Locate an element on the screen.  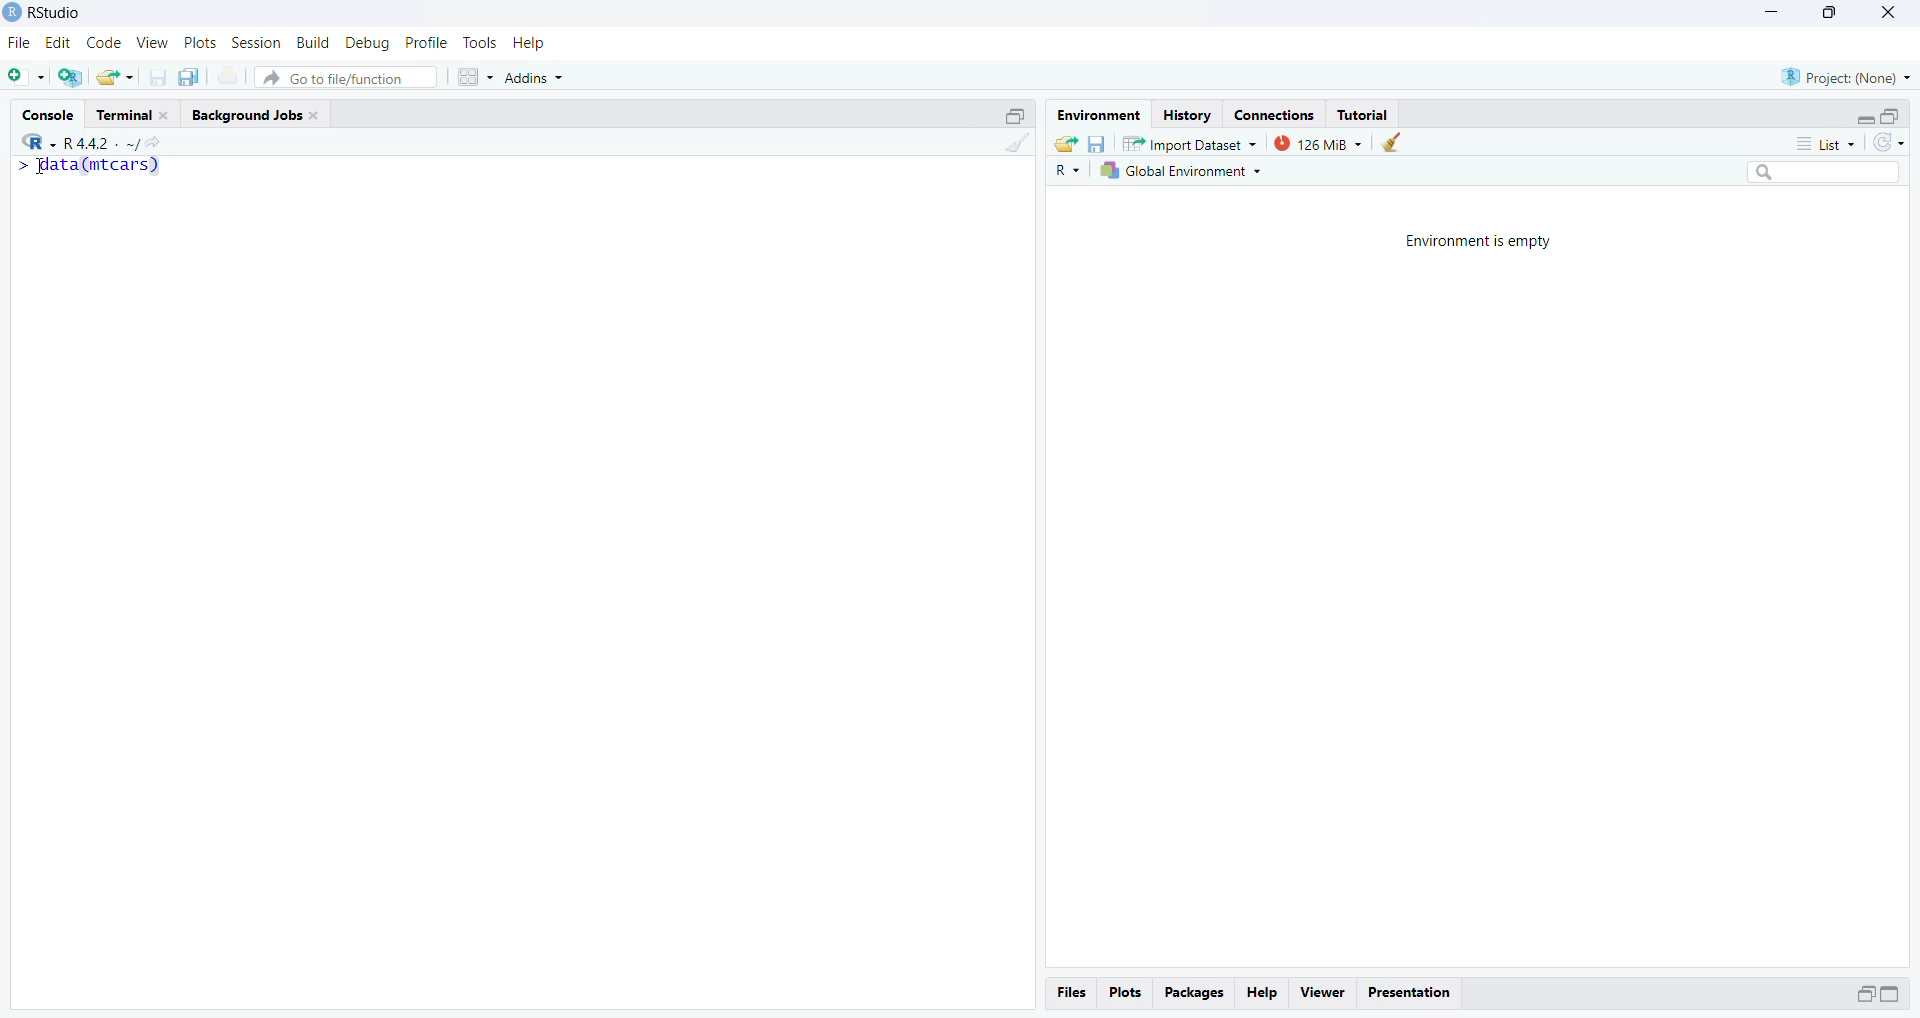
Viewer is located at coordinates (1322, 994).